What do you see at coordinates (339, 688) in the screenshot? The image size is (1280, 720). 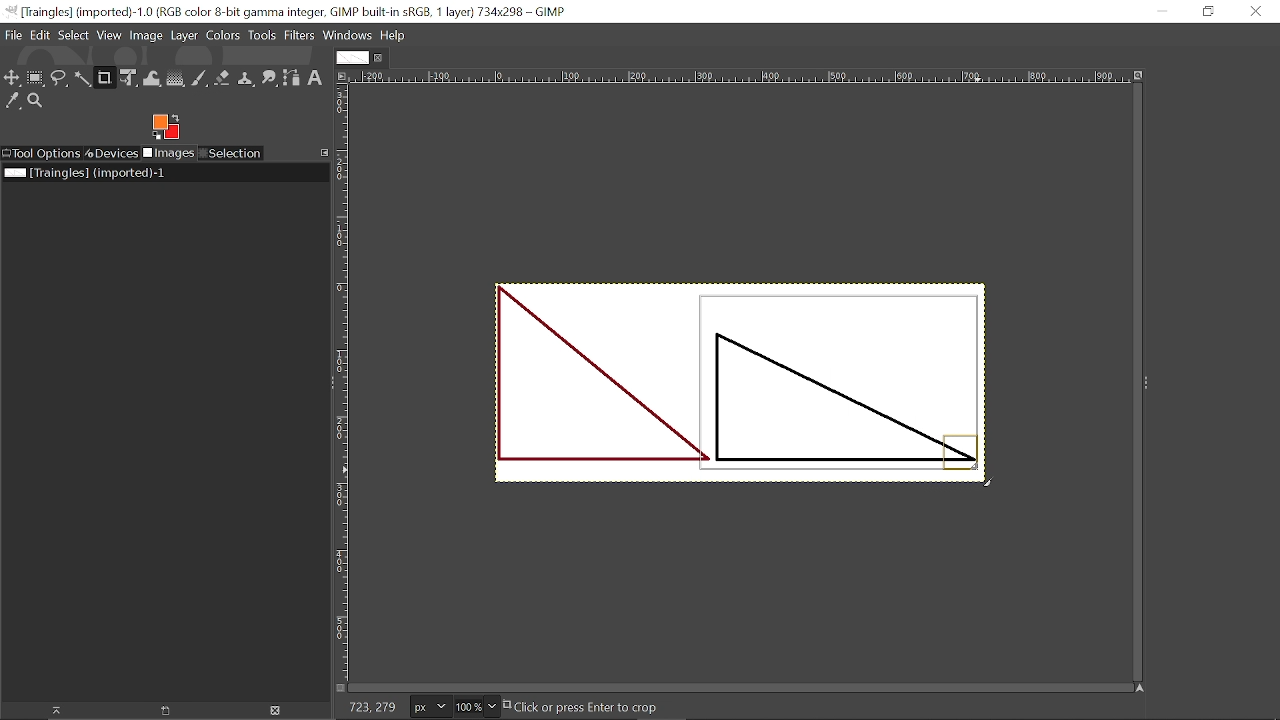 I see `Quick view mask on/off` at bounding box center [339, 688].